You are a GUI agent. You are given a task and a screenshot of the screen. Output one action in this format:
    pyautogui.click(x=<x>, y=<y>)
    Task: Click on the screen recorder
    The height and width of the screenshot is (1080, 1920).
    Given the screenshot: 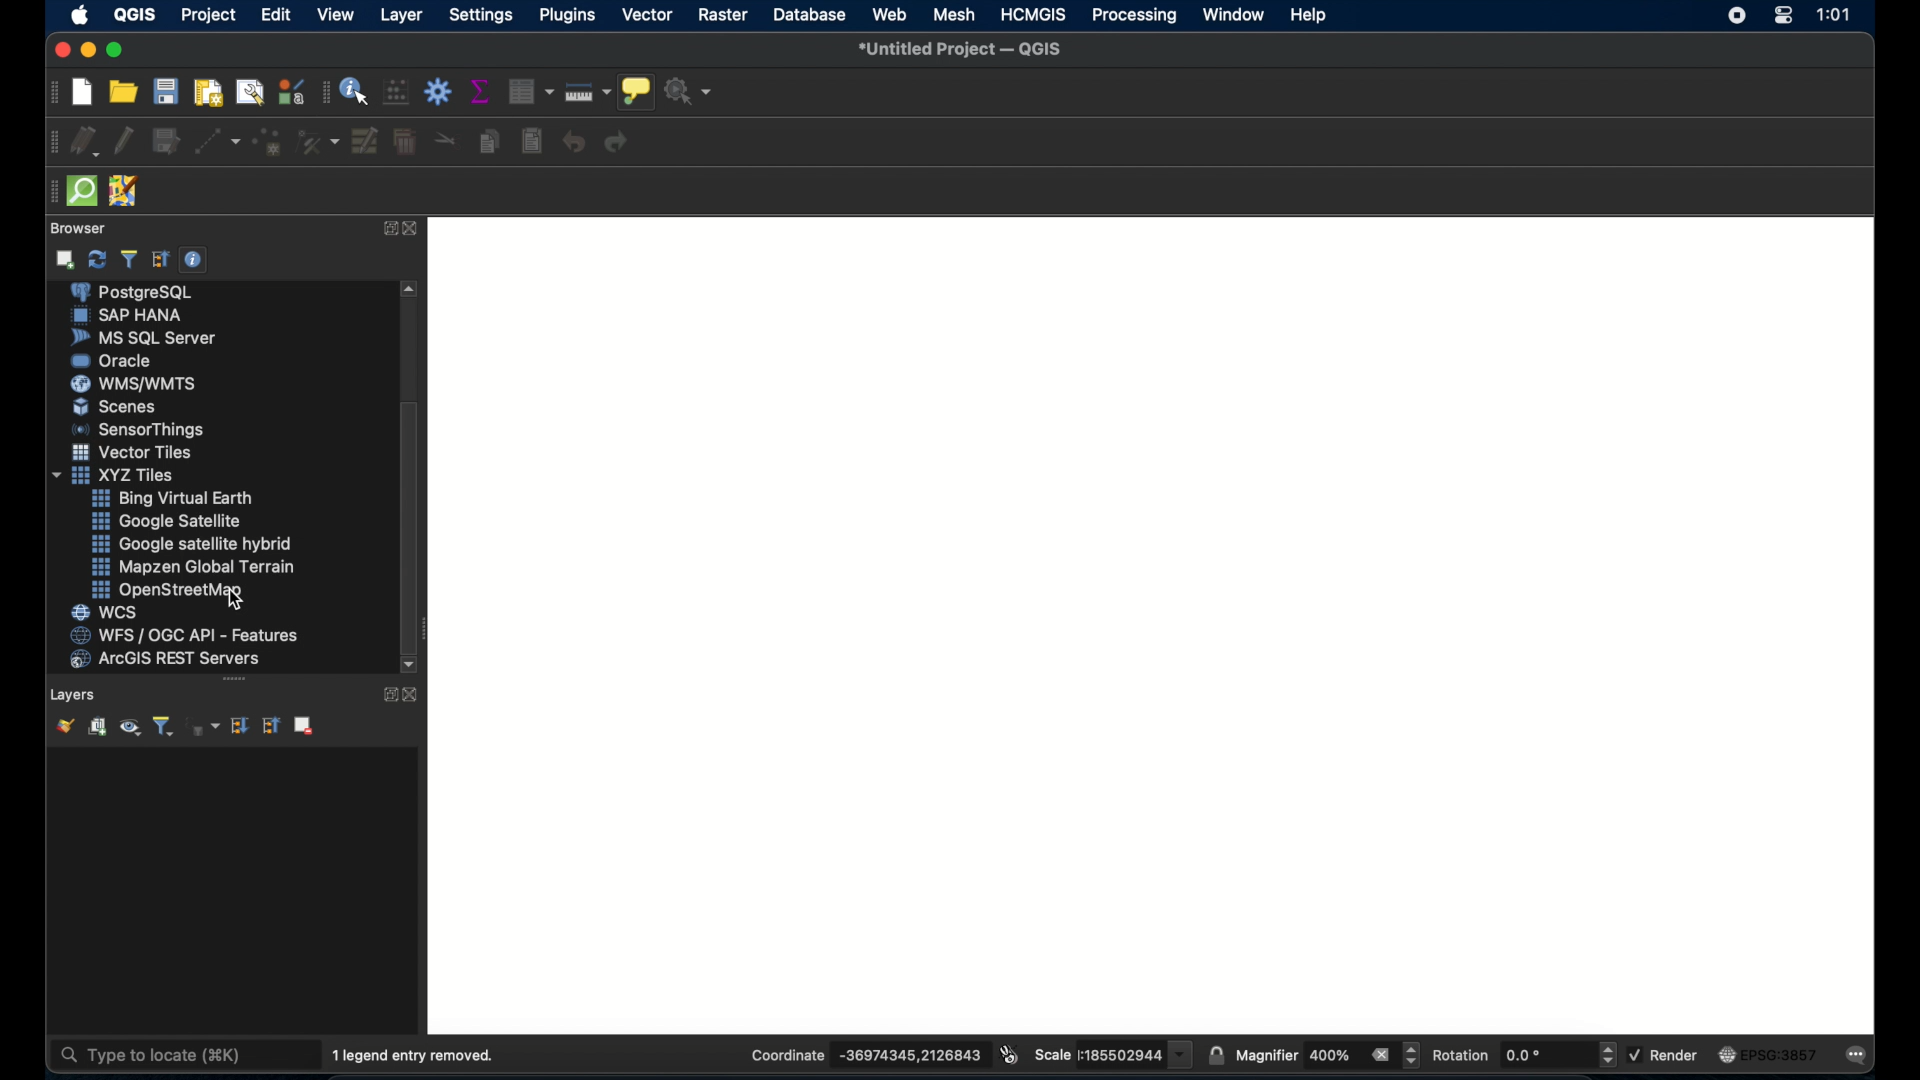 What is the action you would take?
    pyautogui.click(x=1734, y=14)
    